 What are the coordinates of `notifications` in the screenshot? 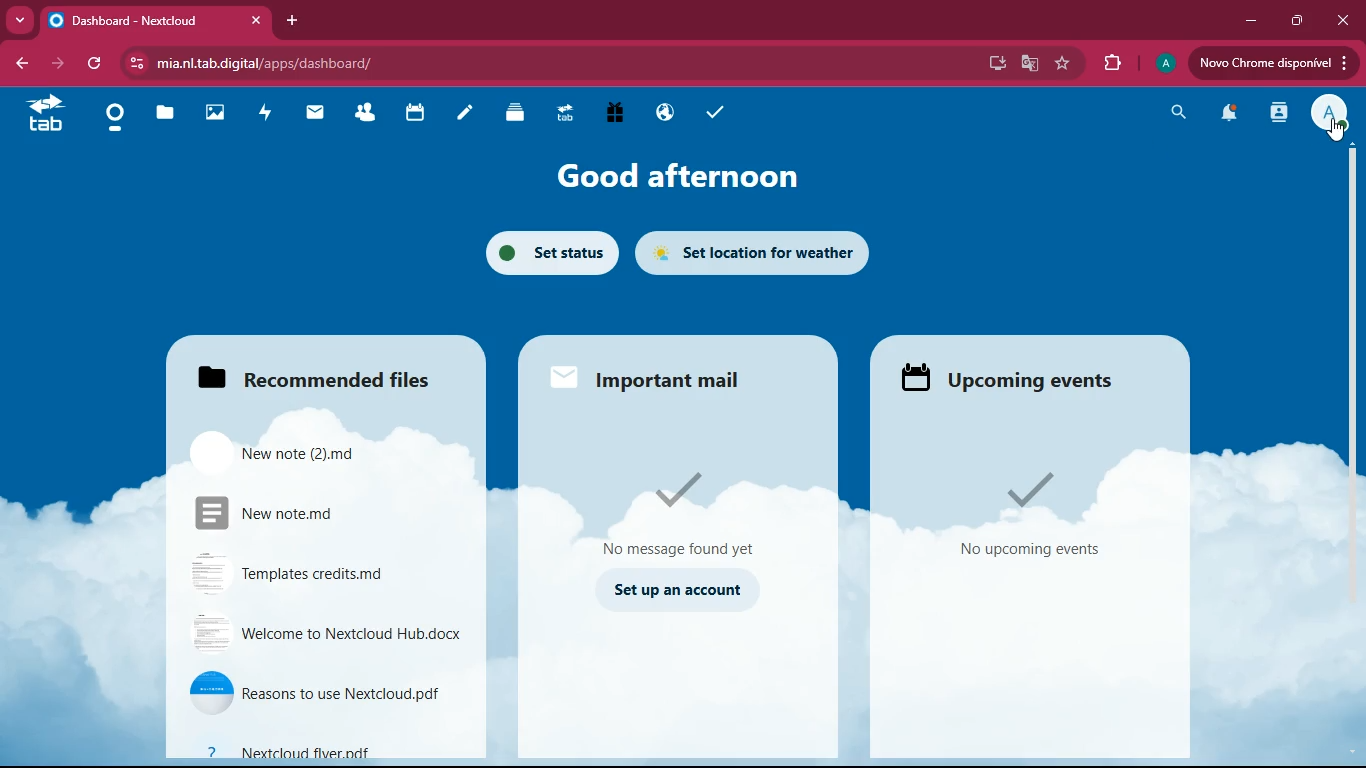 It's located at (1230, 115).